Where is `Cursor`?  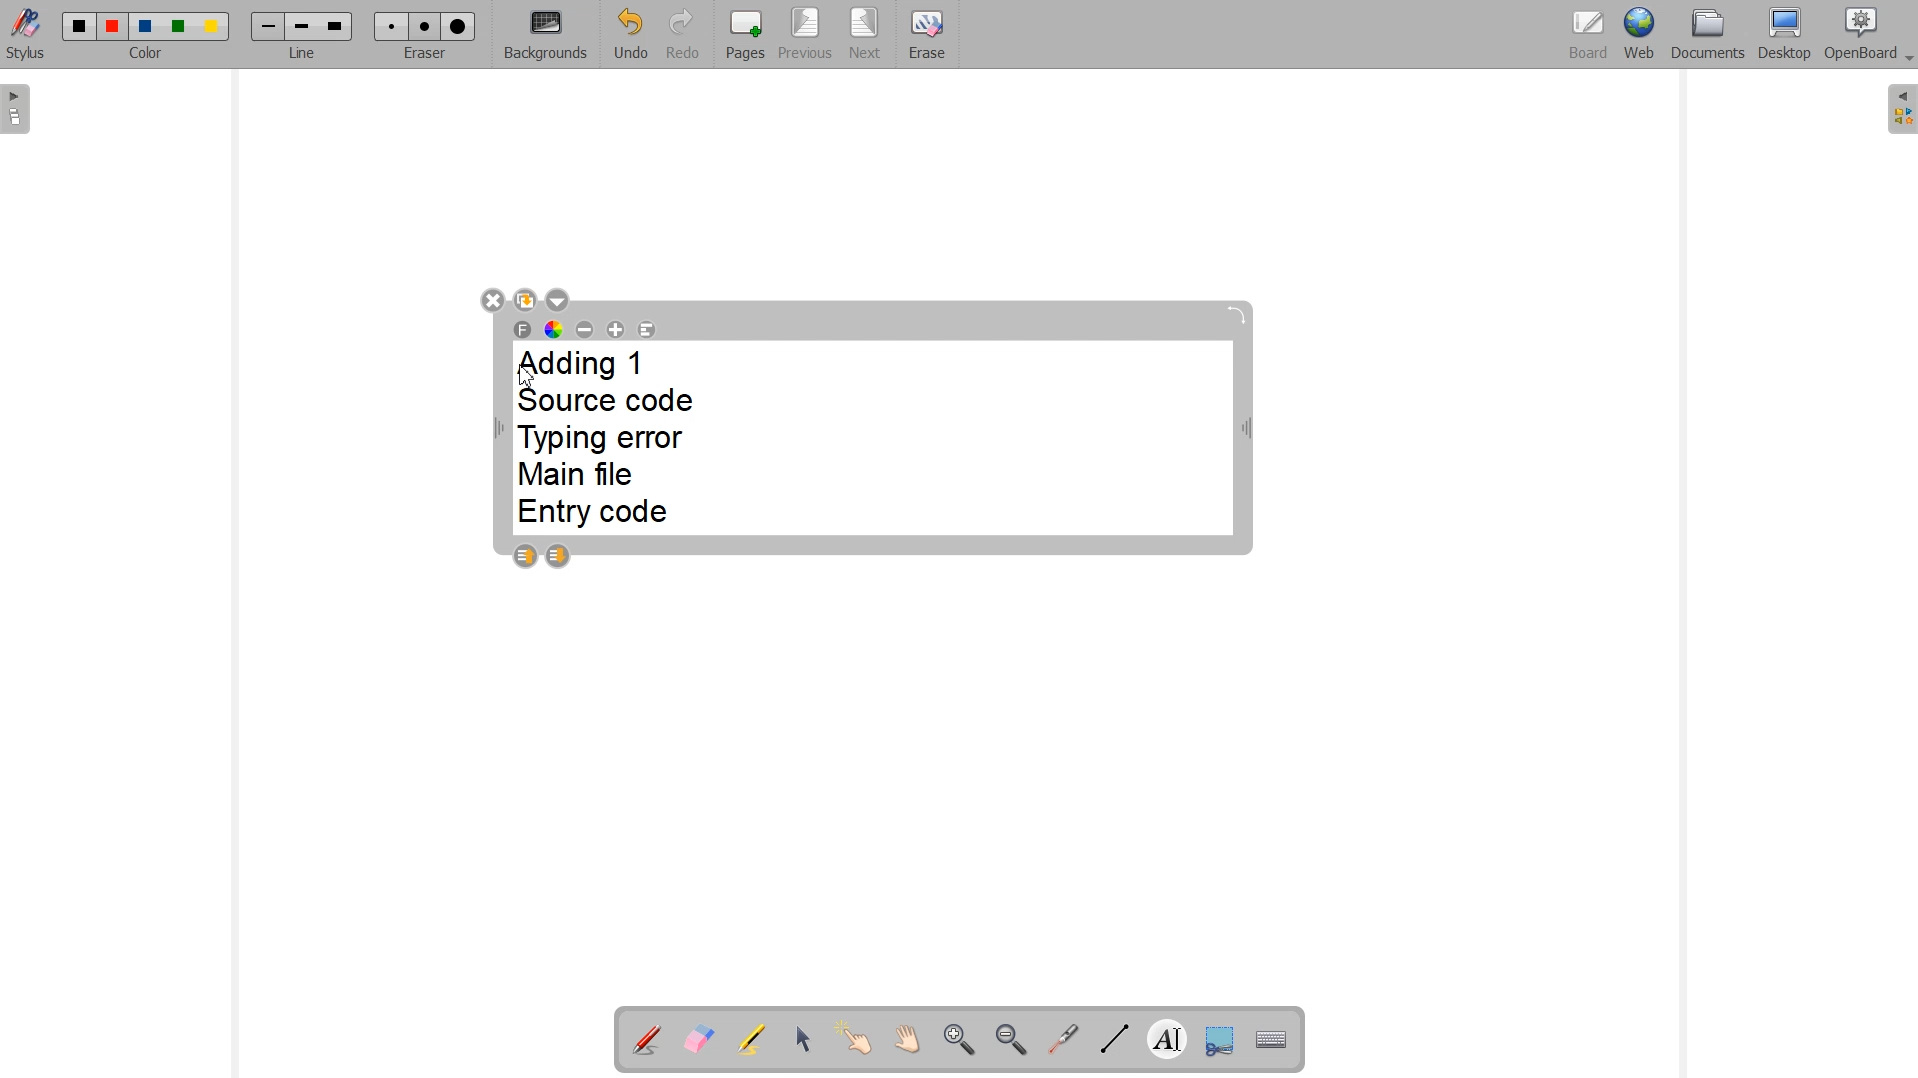 Cursor is located at coordinates (528, 376).